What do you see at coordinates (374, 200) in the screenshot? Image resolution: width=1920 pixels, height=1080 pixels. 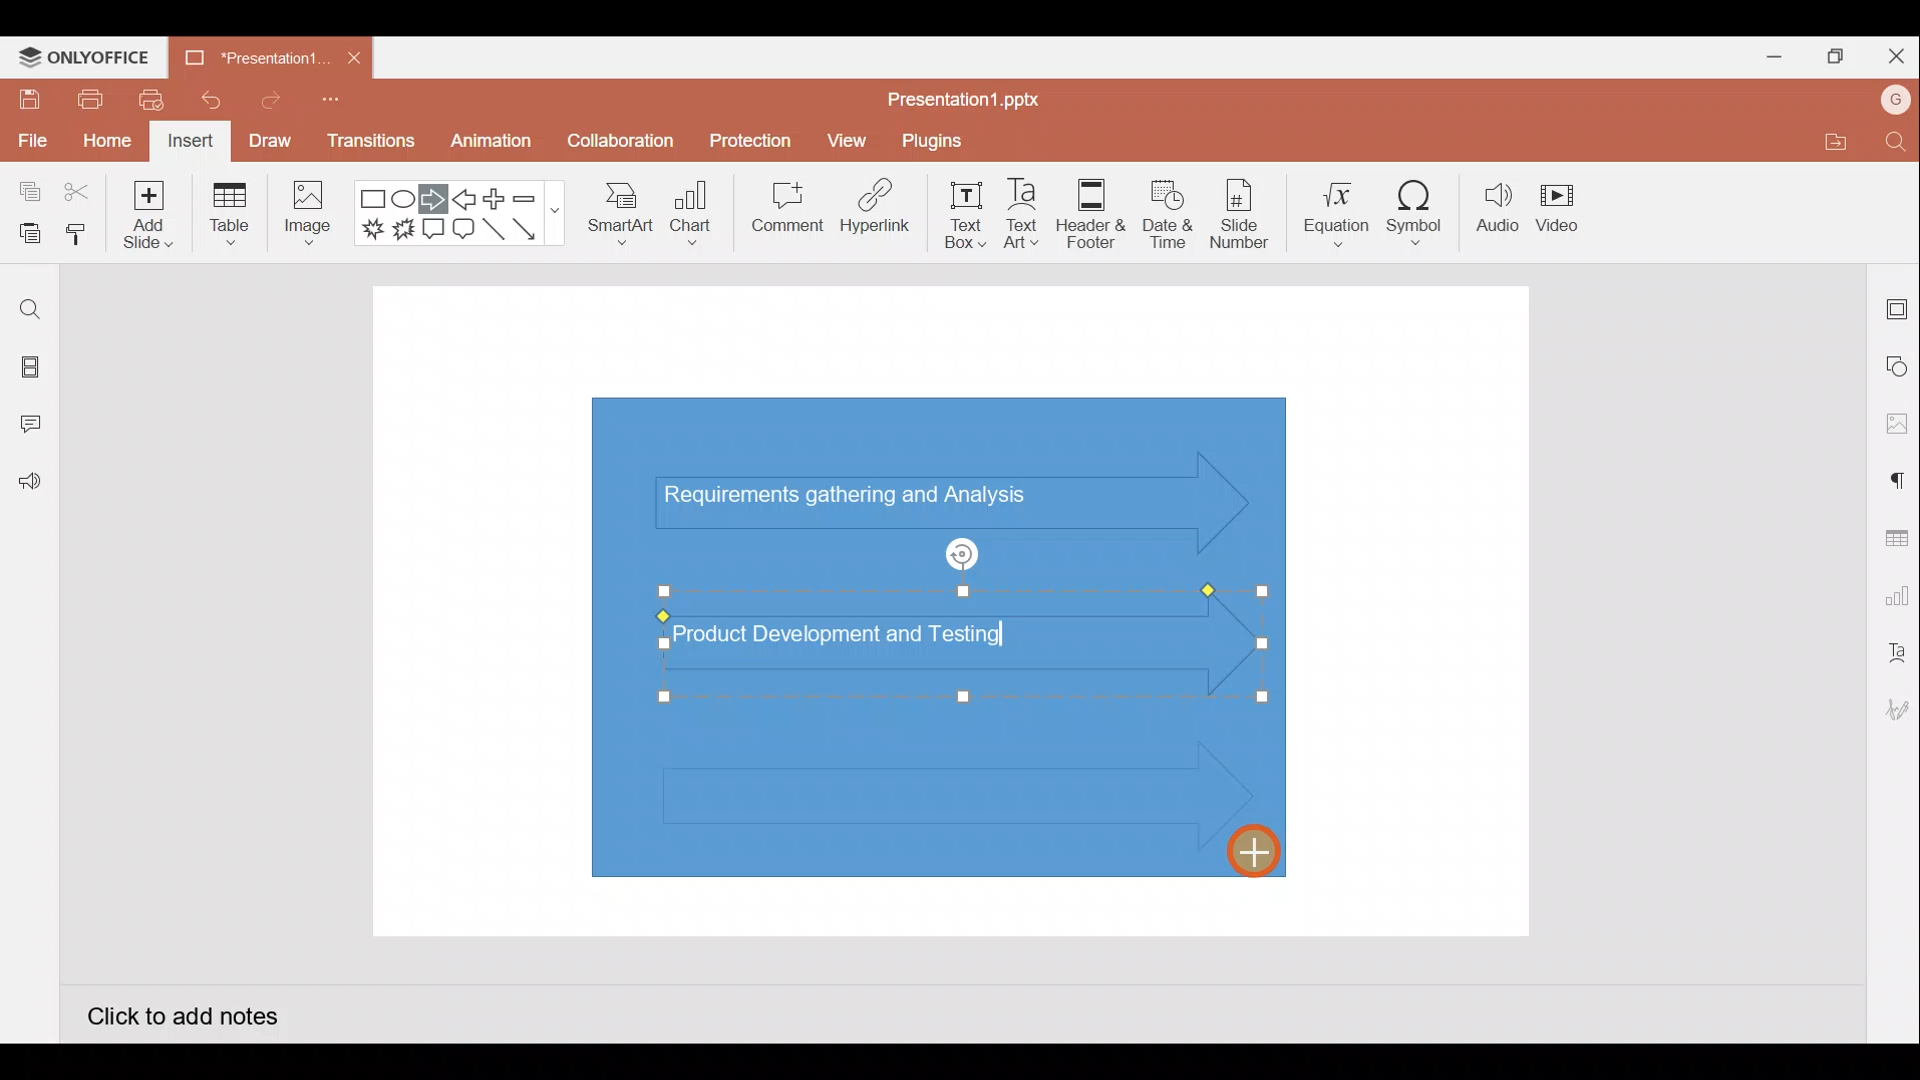 I see `Rectangle` at bounding box center [374, 200].